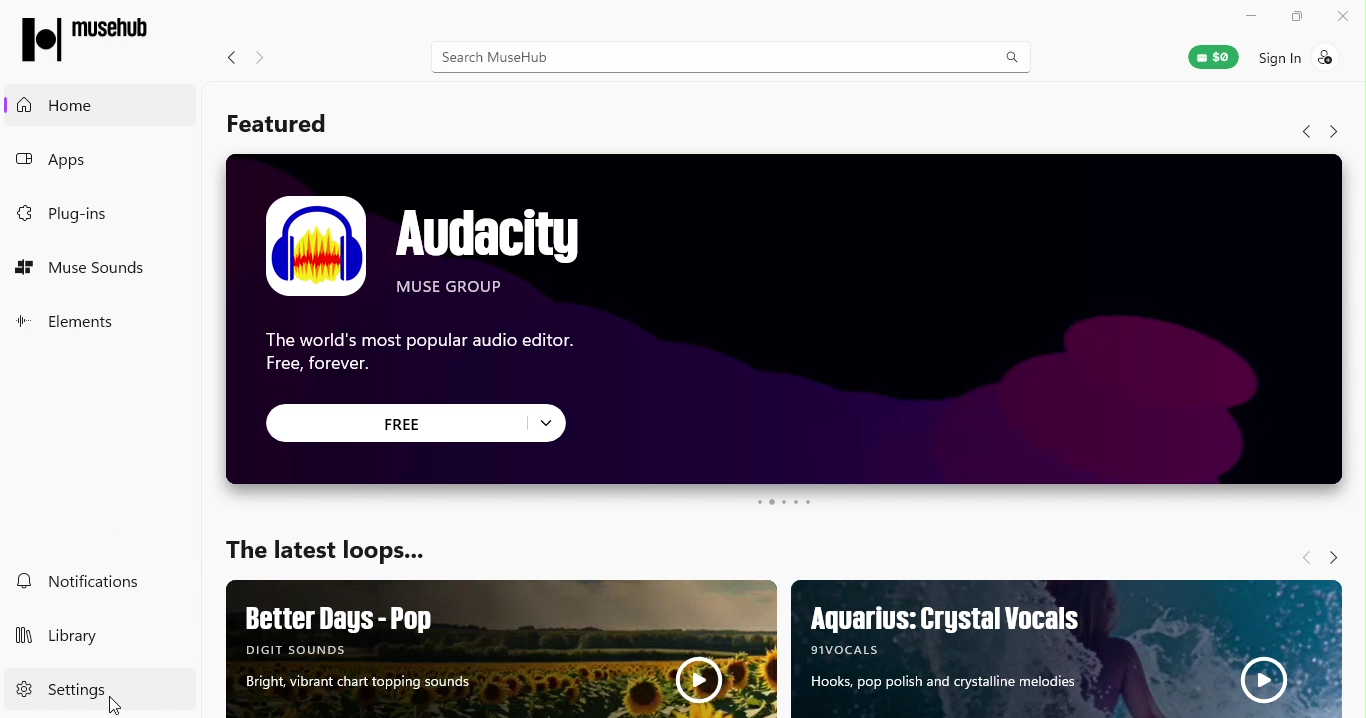 Image resolution: width=1366 pixels, height=718 pixels. Describe the element at coordinates (787, 320) in the screenshot. I see `Audacity Group` at that location.